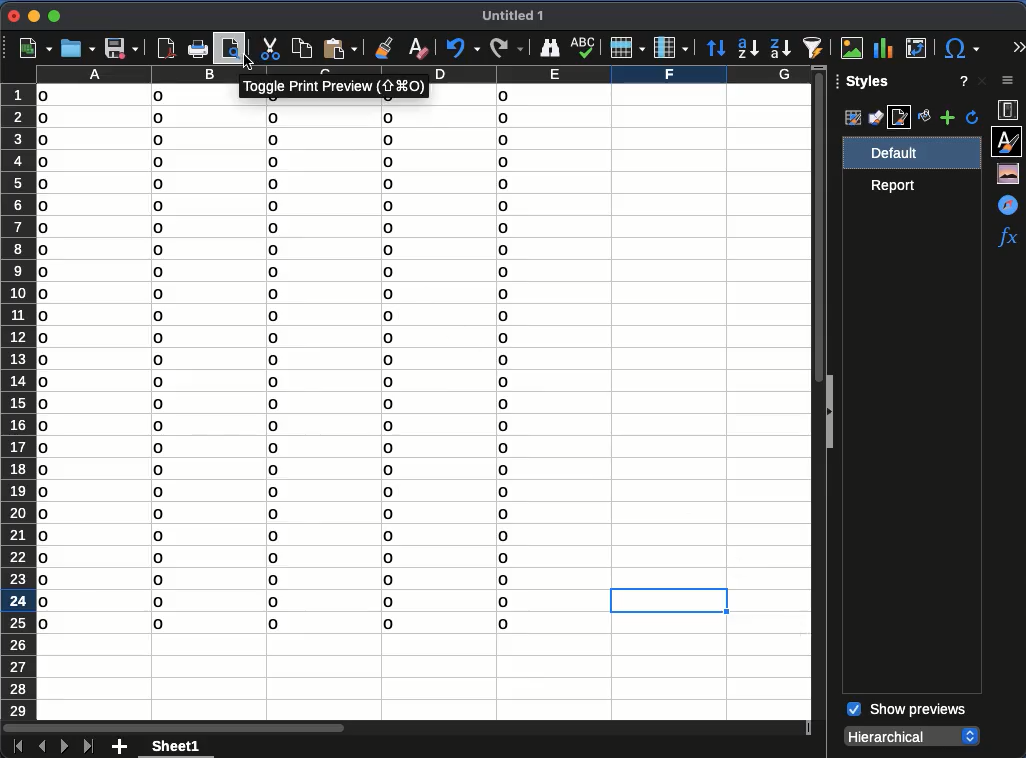  What do you see at coordinates (747, 49) in the screenshot?
I see `ascending` at bounding box center [747, 49].